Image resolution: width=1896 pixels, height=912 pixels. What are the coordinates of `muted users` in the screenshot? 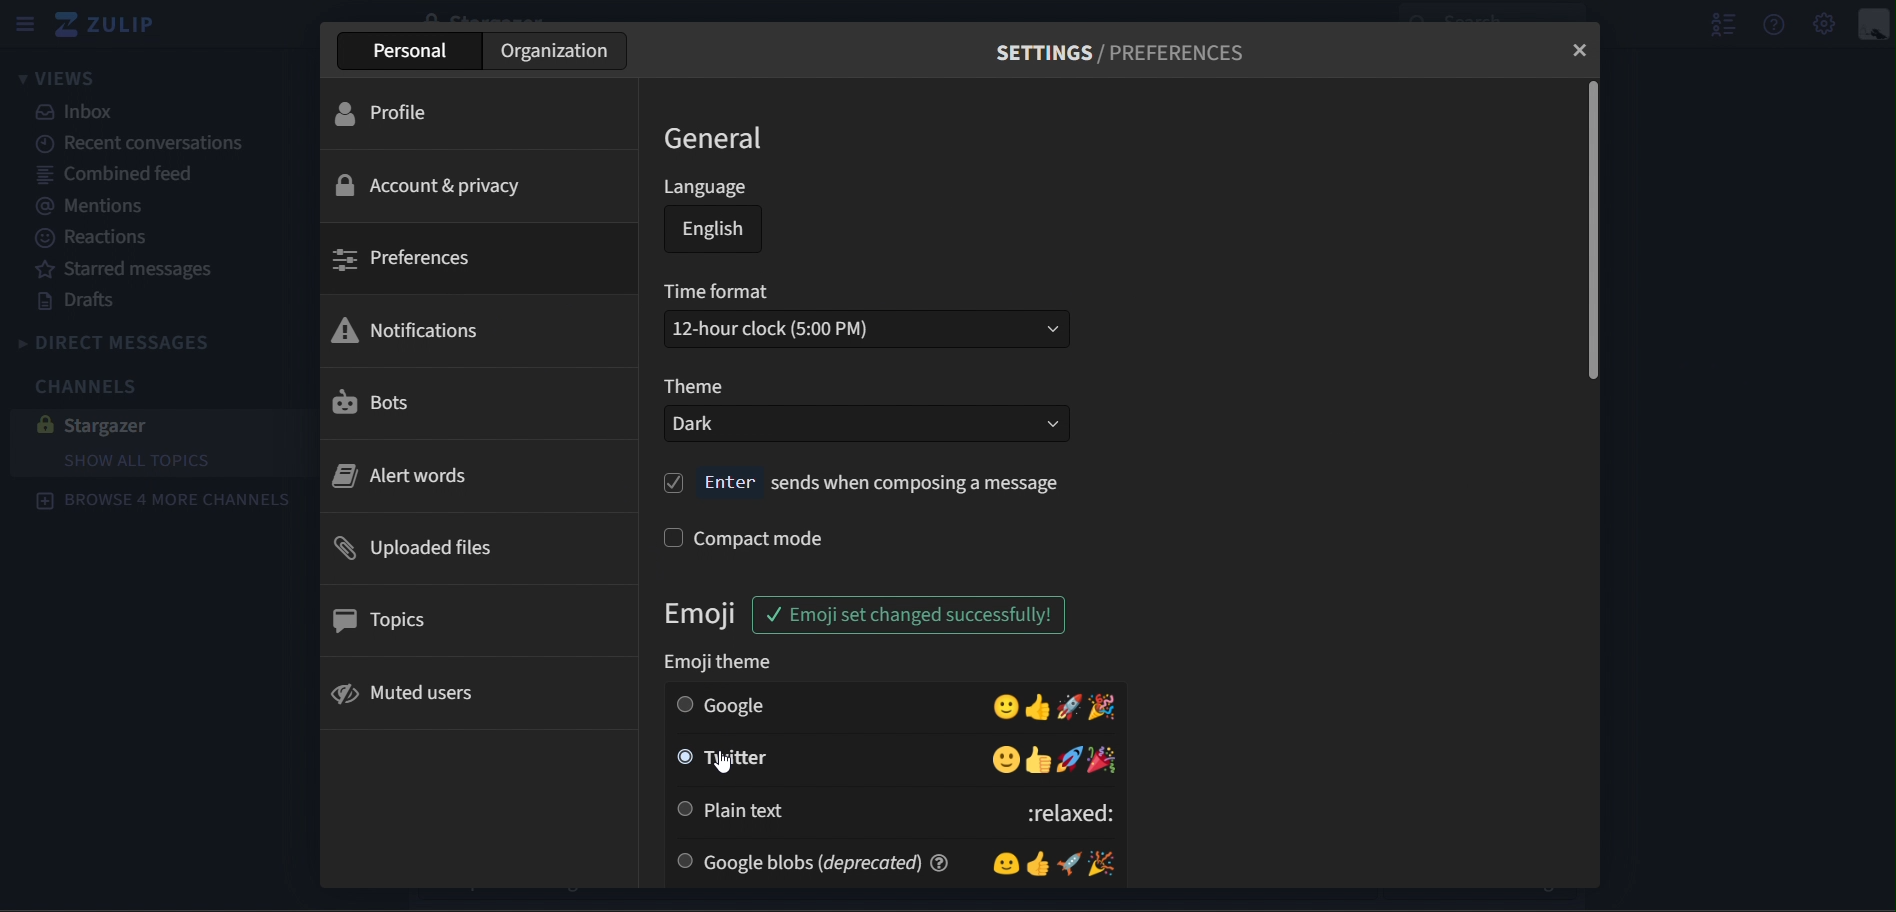 It's located at (406, 693).